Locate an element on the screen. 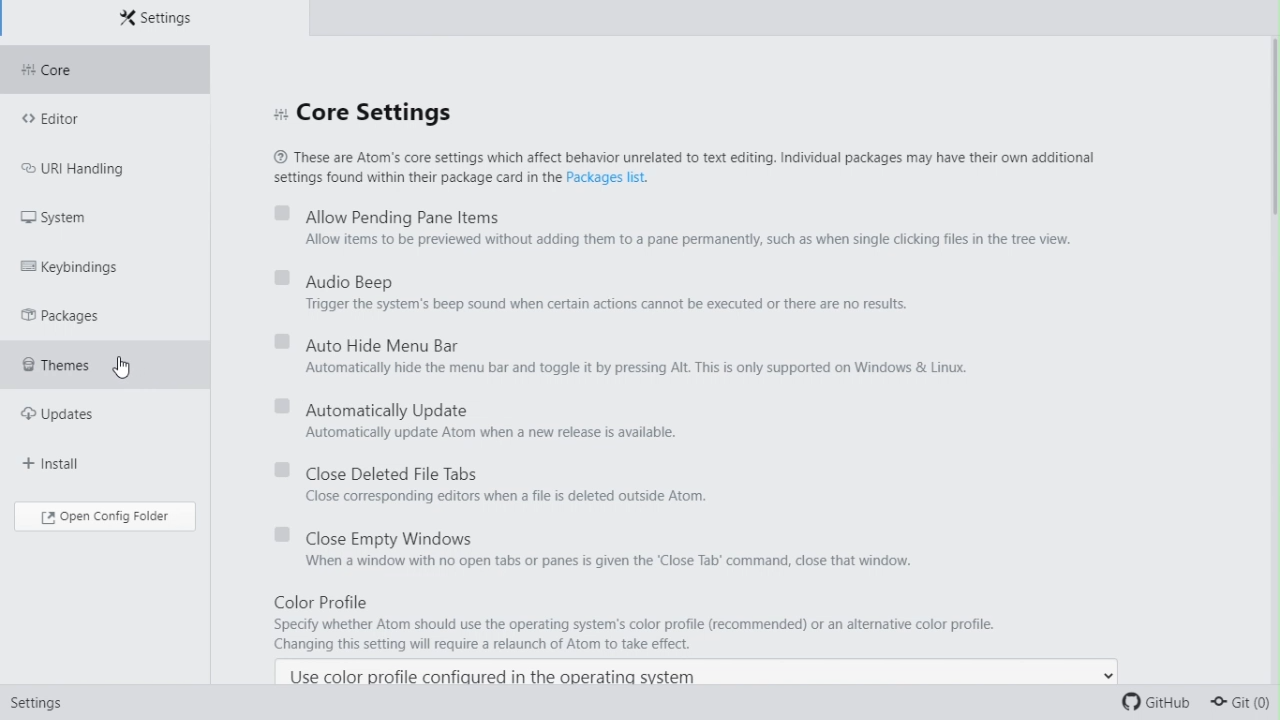 The image size is (1280, 720). automatically update is located at coordinates (467, 418).